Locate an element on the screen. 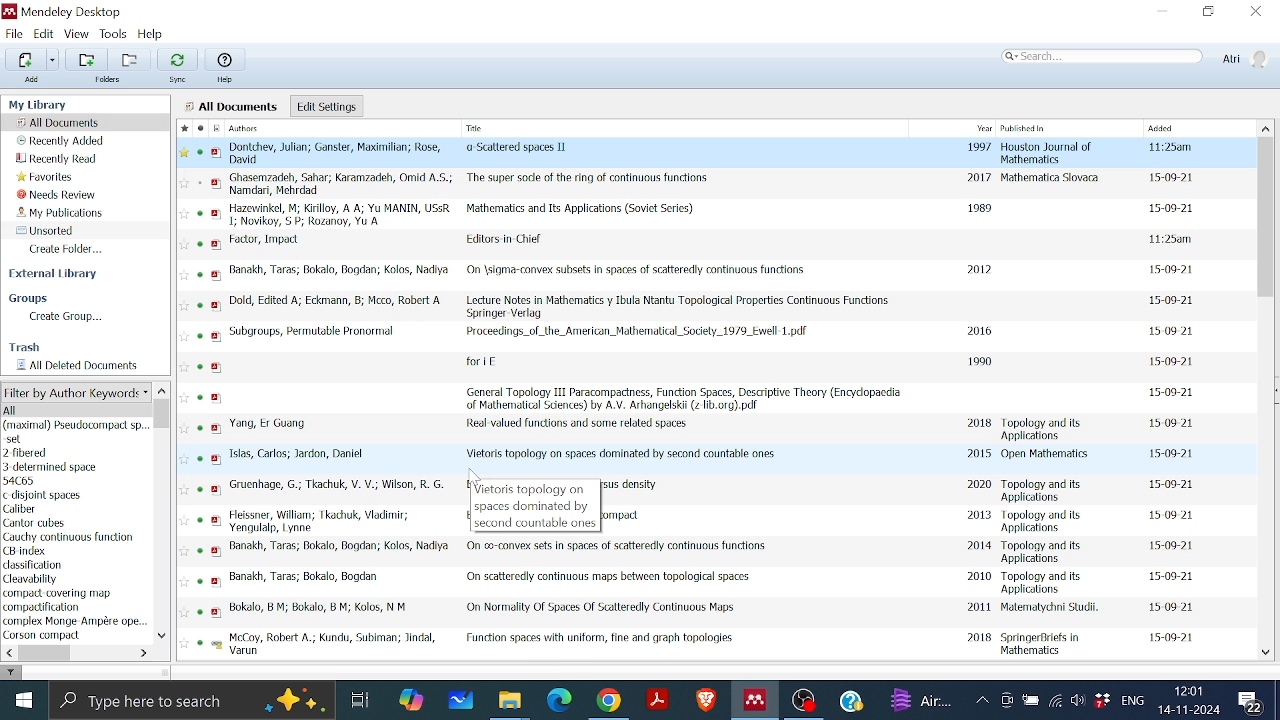 The image size is (1280, 720). Author is located at coordinates (295, 455).